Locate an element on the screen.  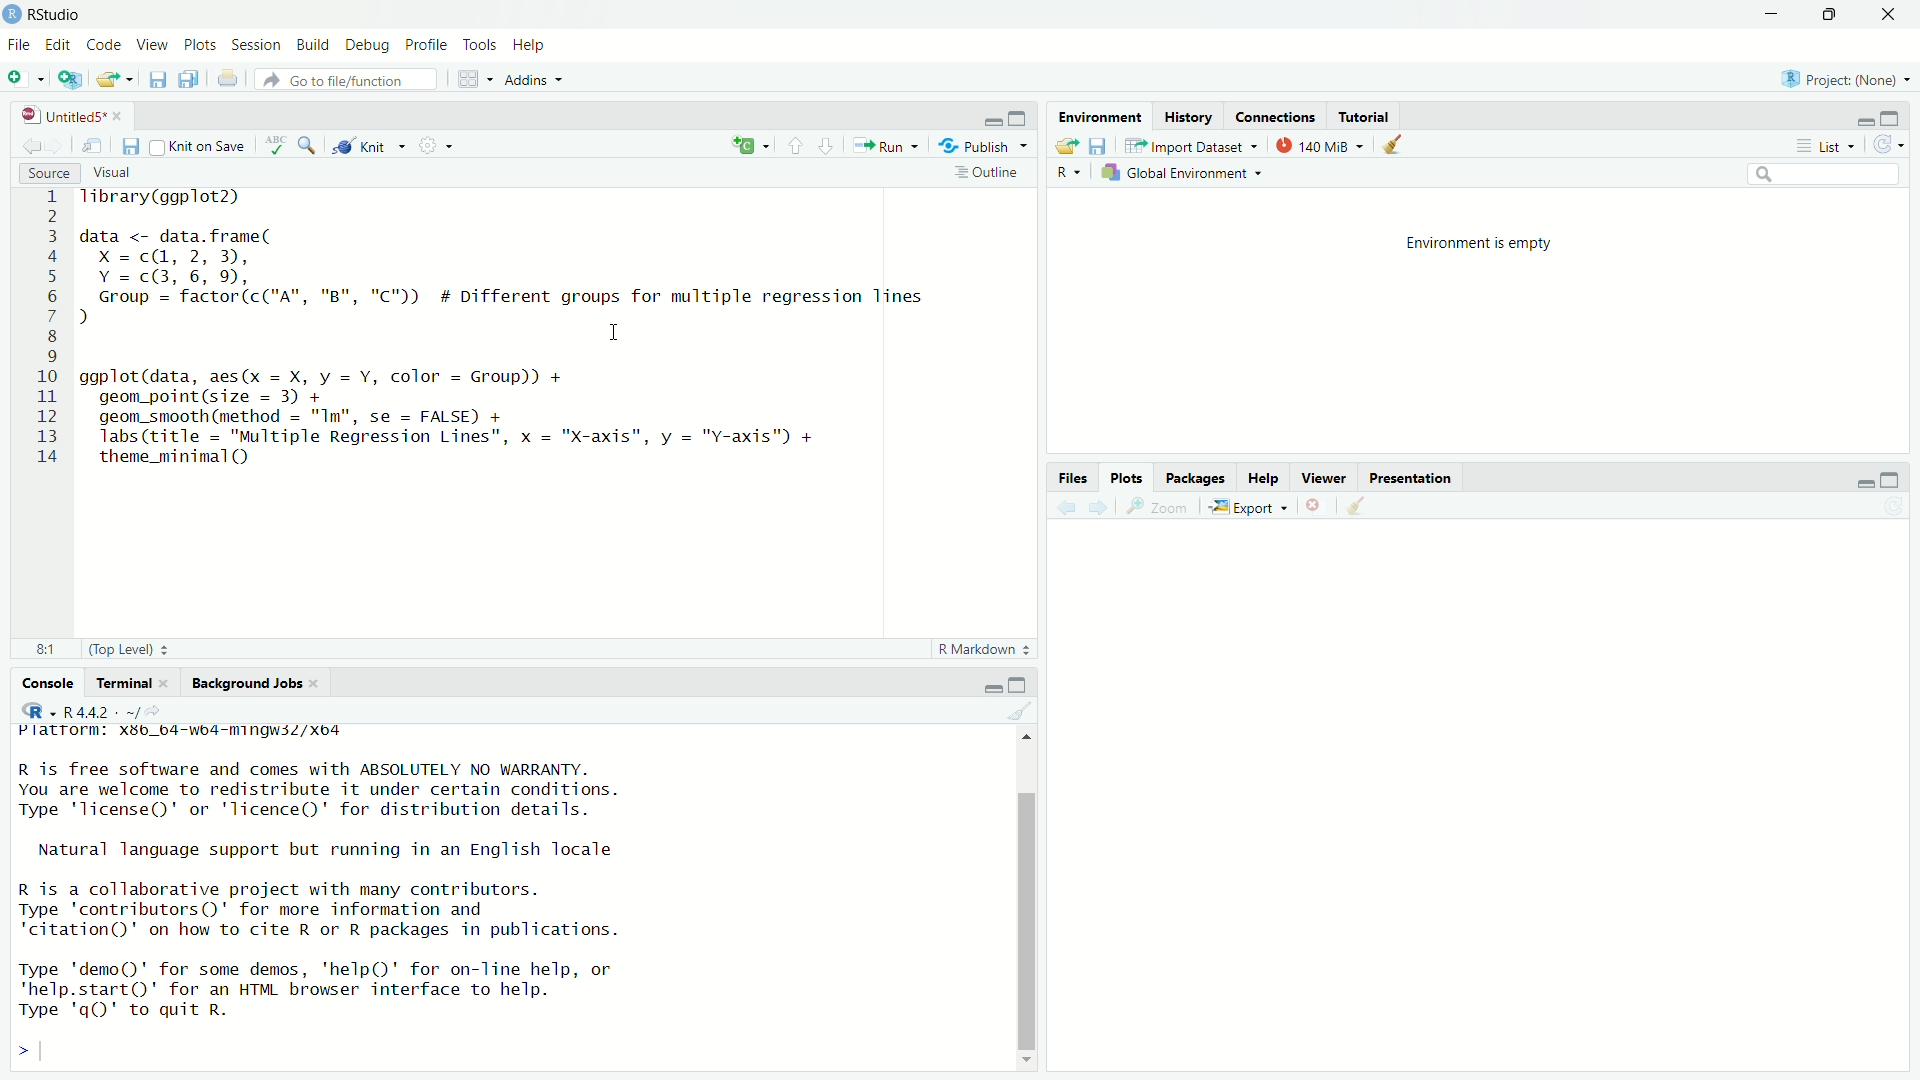
minimise is located at coordinates (978, 686).